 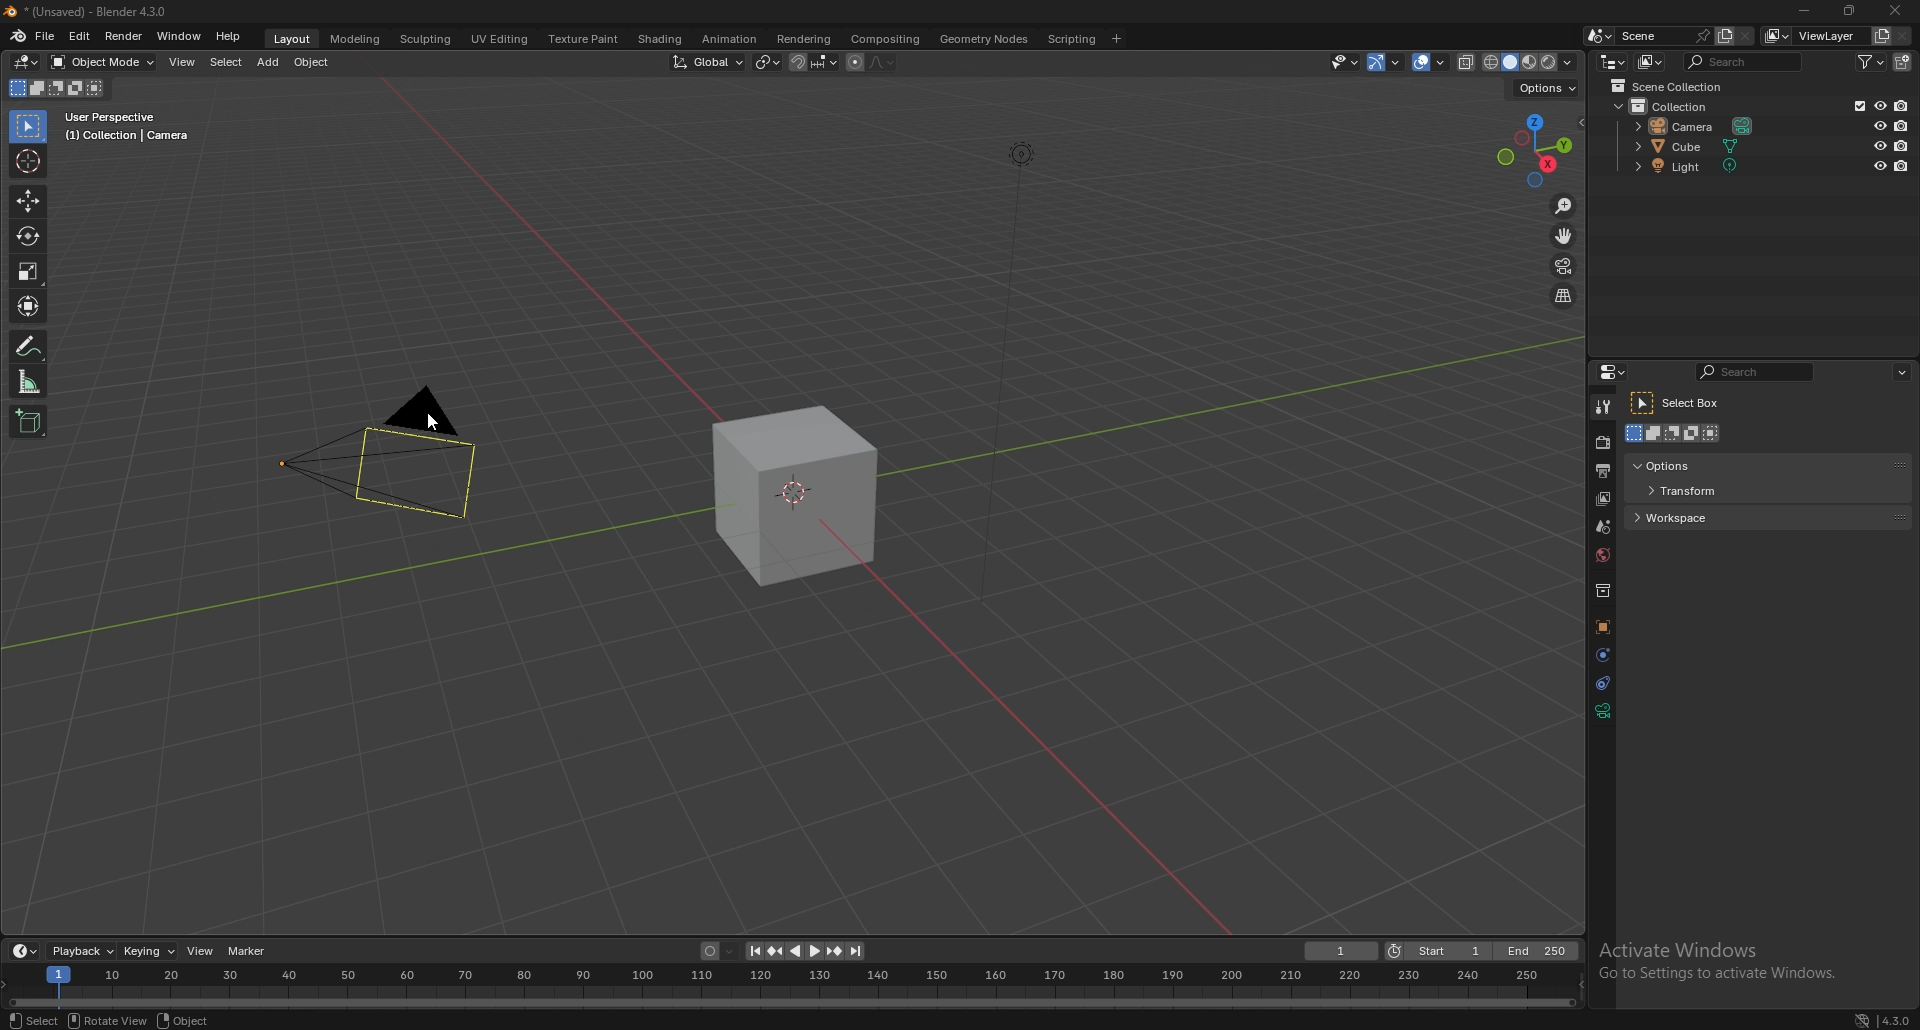 What do you see at coordinates (1854, 13) in the screenshot?
I see `resize` at bounding box center [1854, 13].